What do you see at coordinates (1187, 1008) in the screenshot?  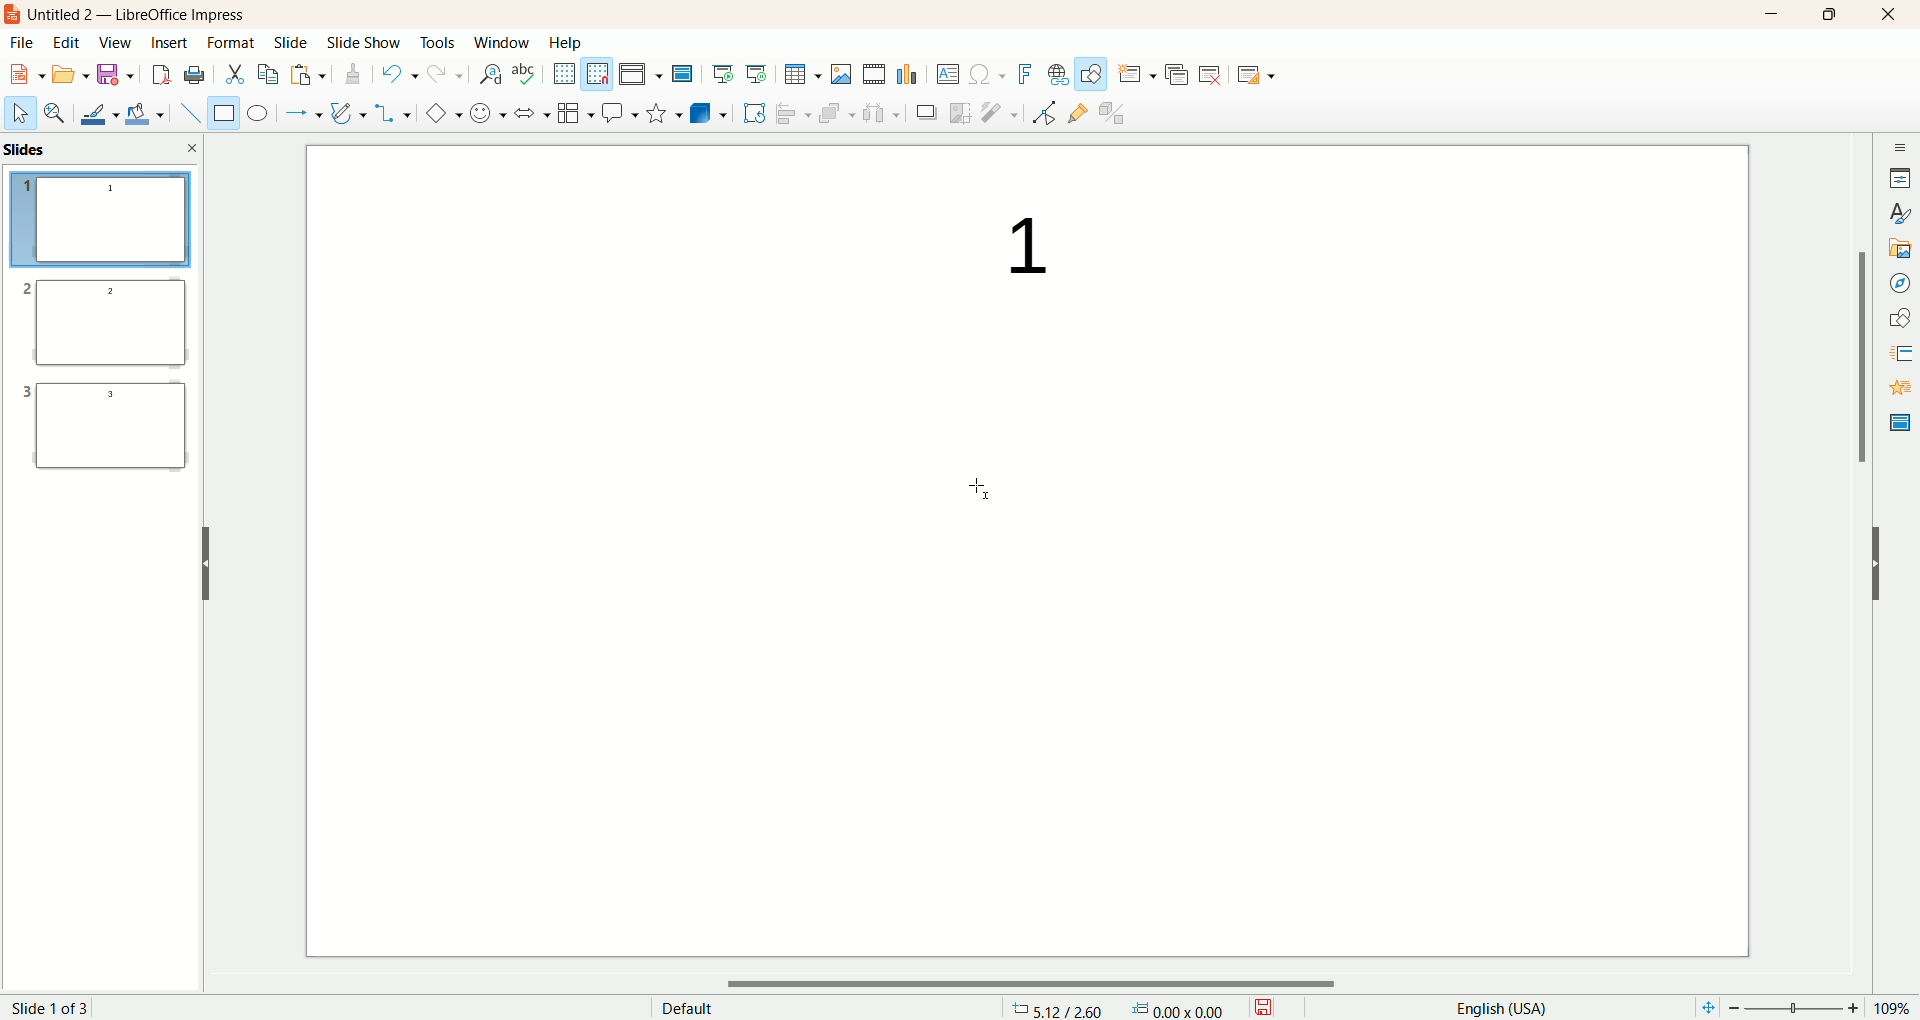 I see `anchor point` at bounding box center [1187, 1008].